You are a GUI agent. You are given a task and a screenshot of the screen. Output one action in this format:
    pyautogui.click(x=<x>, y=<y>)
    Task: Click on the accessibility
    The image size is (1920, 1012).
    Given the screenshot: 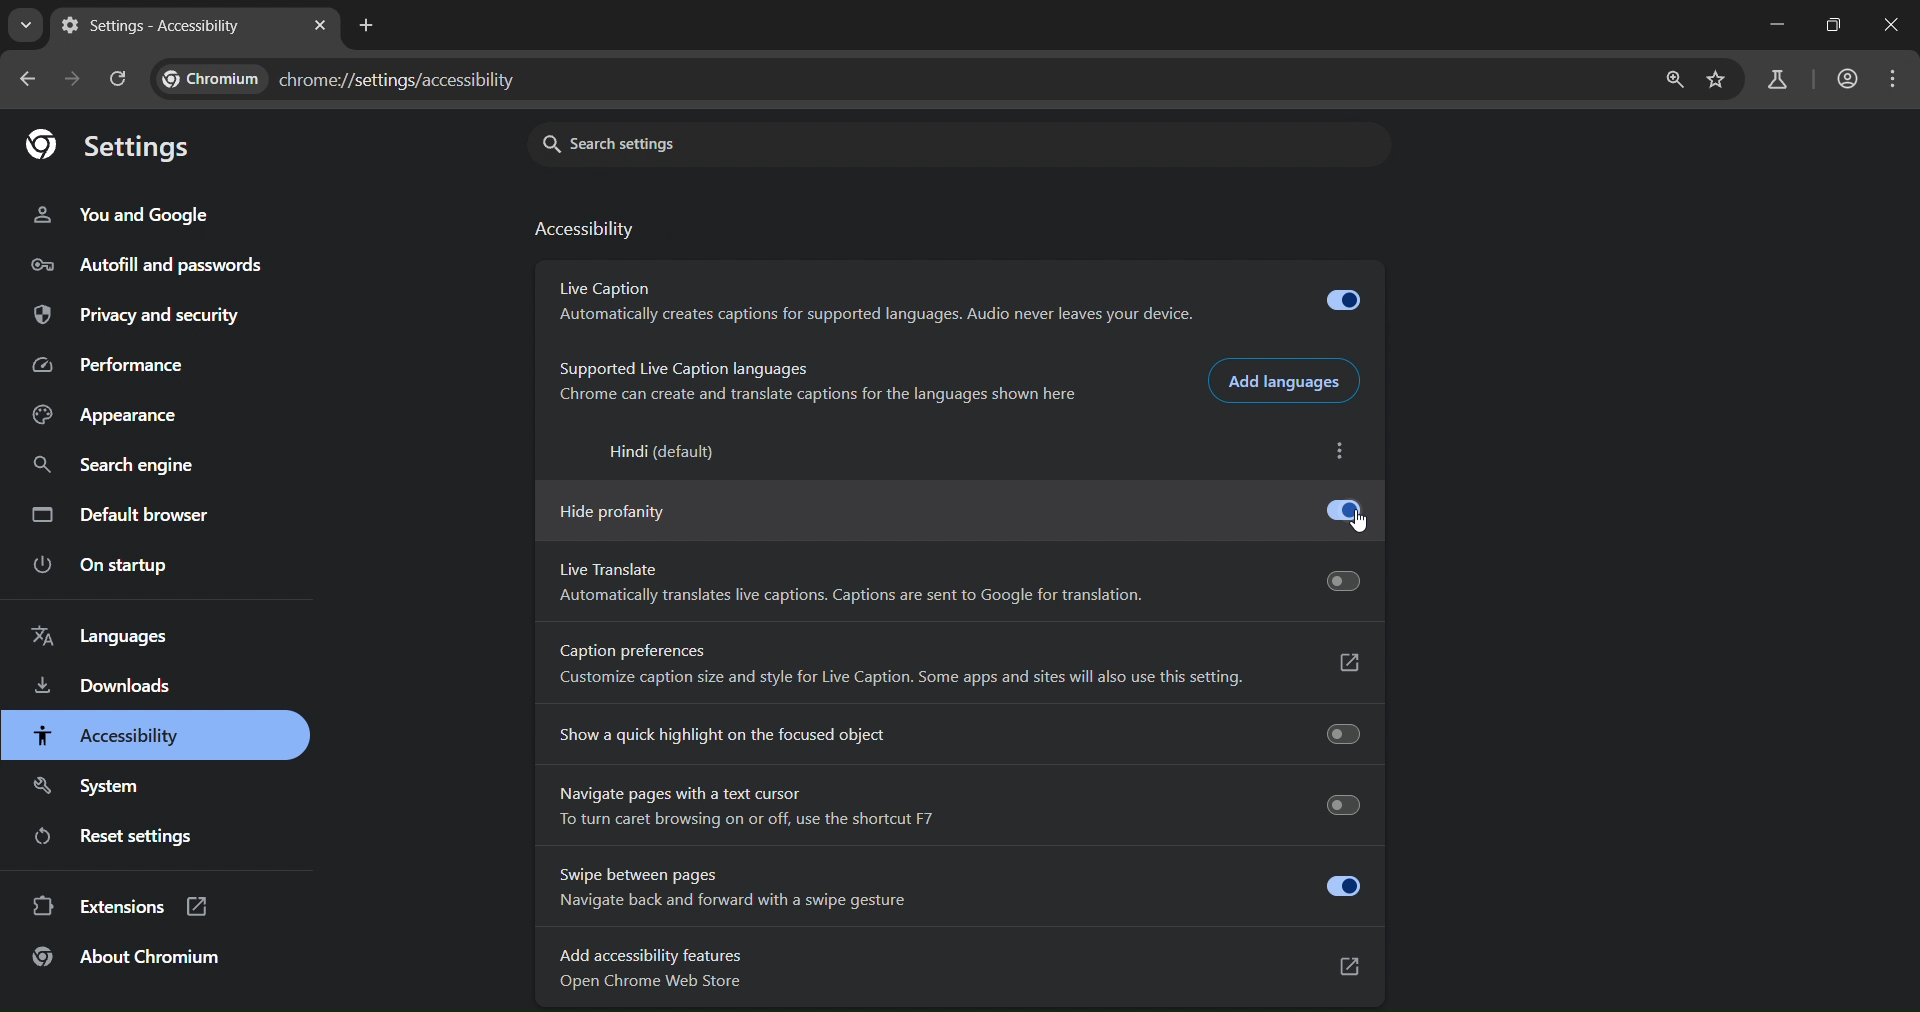 What is the action you would take?
    pyautogui.click(x=109, y=737)
    